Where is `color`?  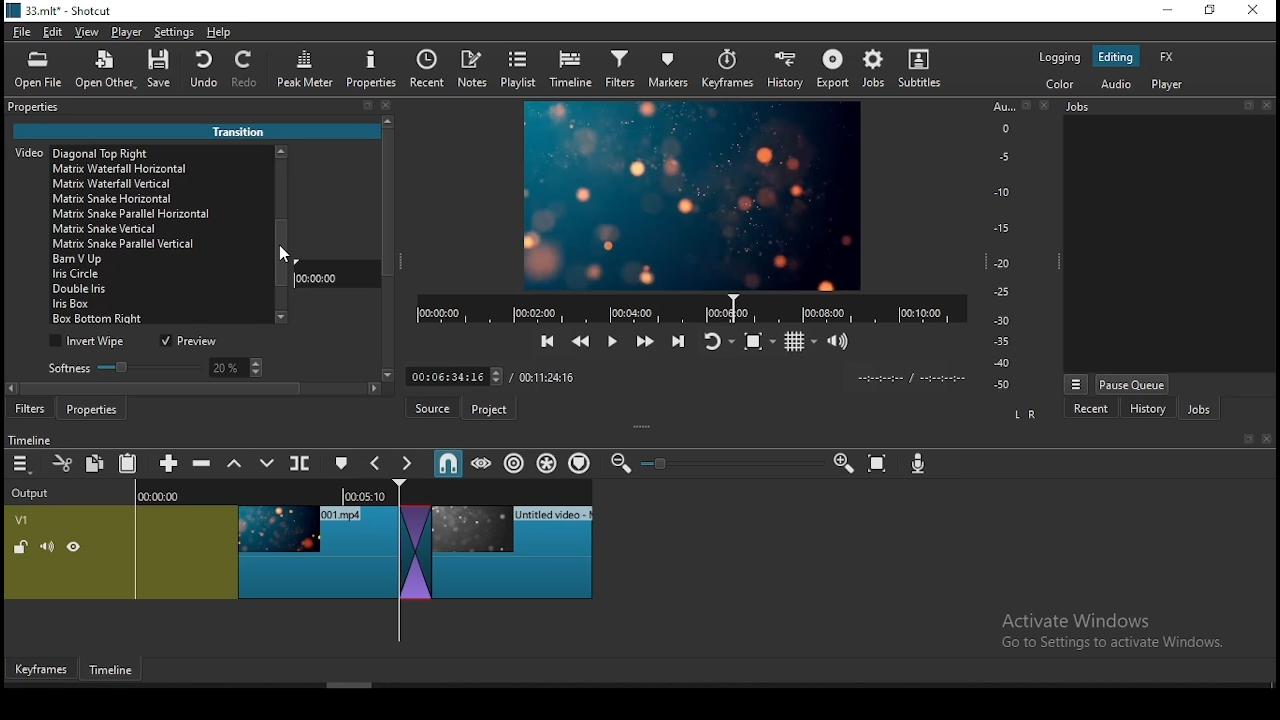
color is located at coordinates (1061, 85).